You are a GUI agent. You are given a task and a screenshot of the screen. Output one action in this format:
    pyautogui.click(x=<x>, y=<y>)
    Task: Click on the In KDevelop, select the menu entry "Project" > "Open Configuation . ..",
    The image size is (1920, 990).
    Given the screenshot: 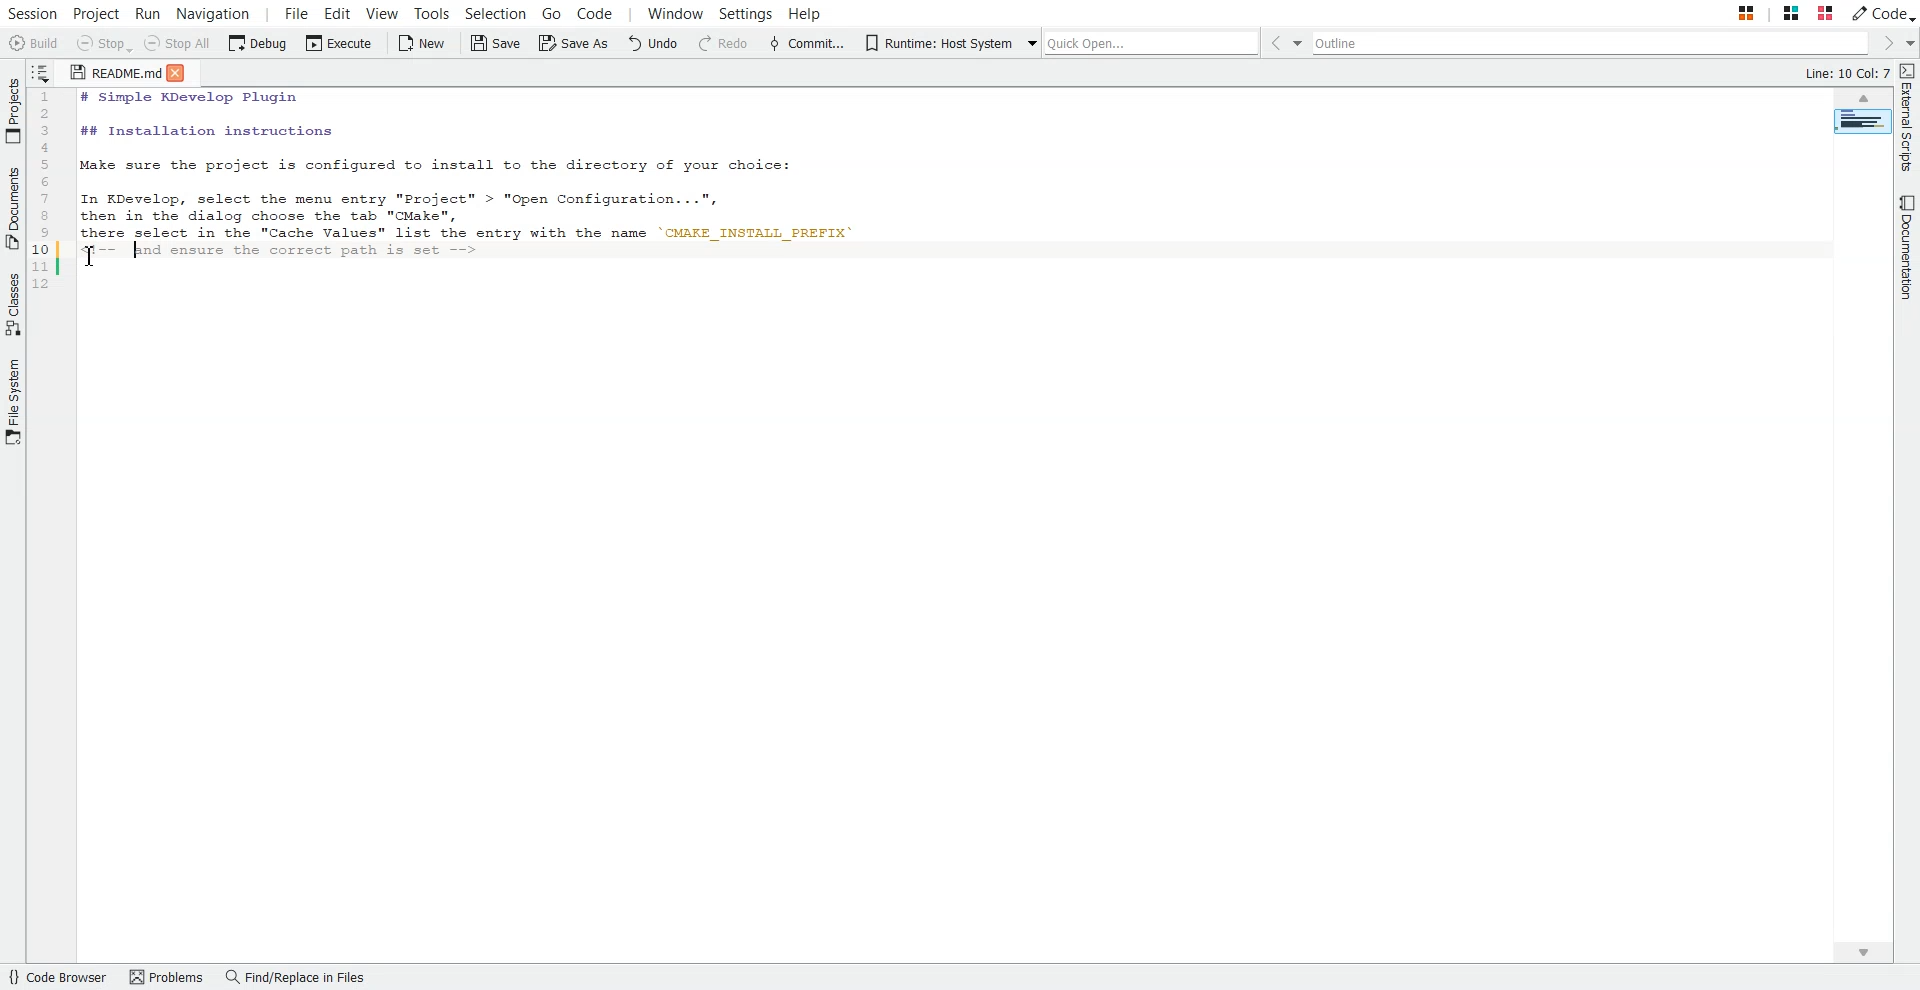 What is the action you would take?
    pyautogui.click(x=402, y=195)
    